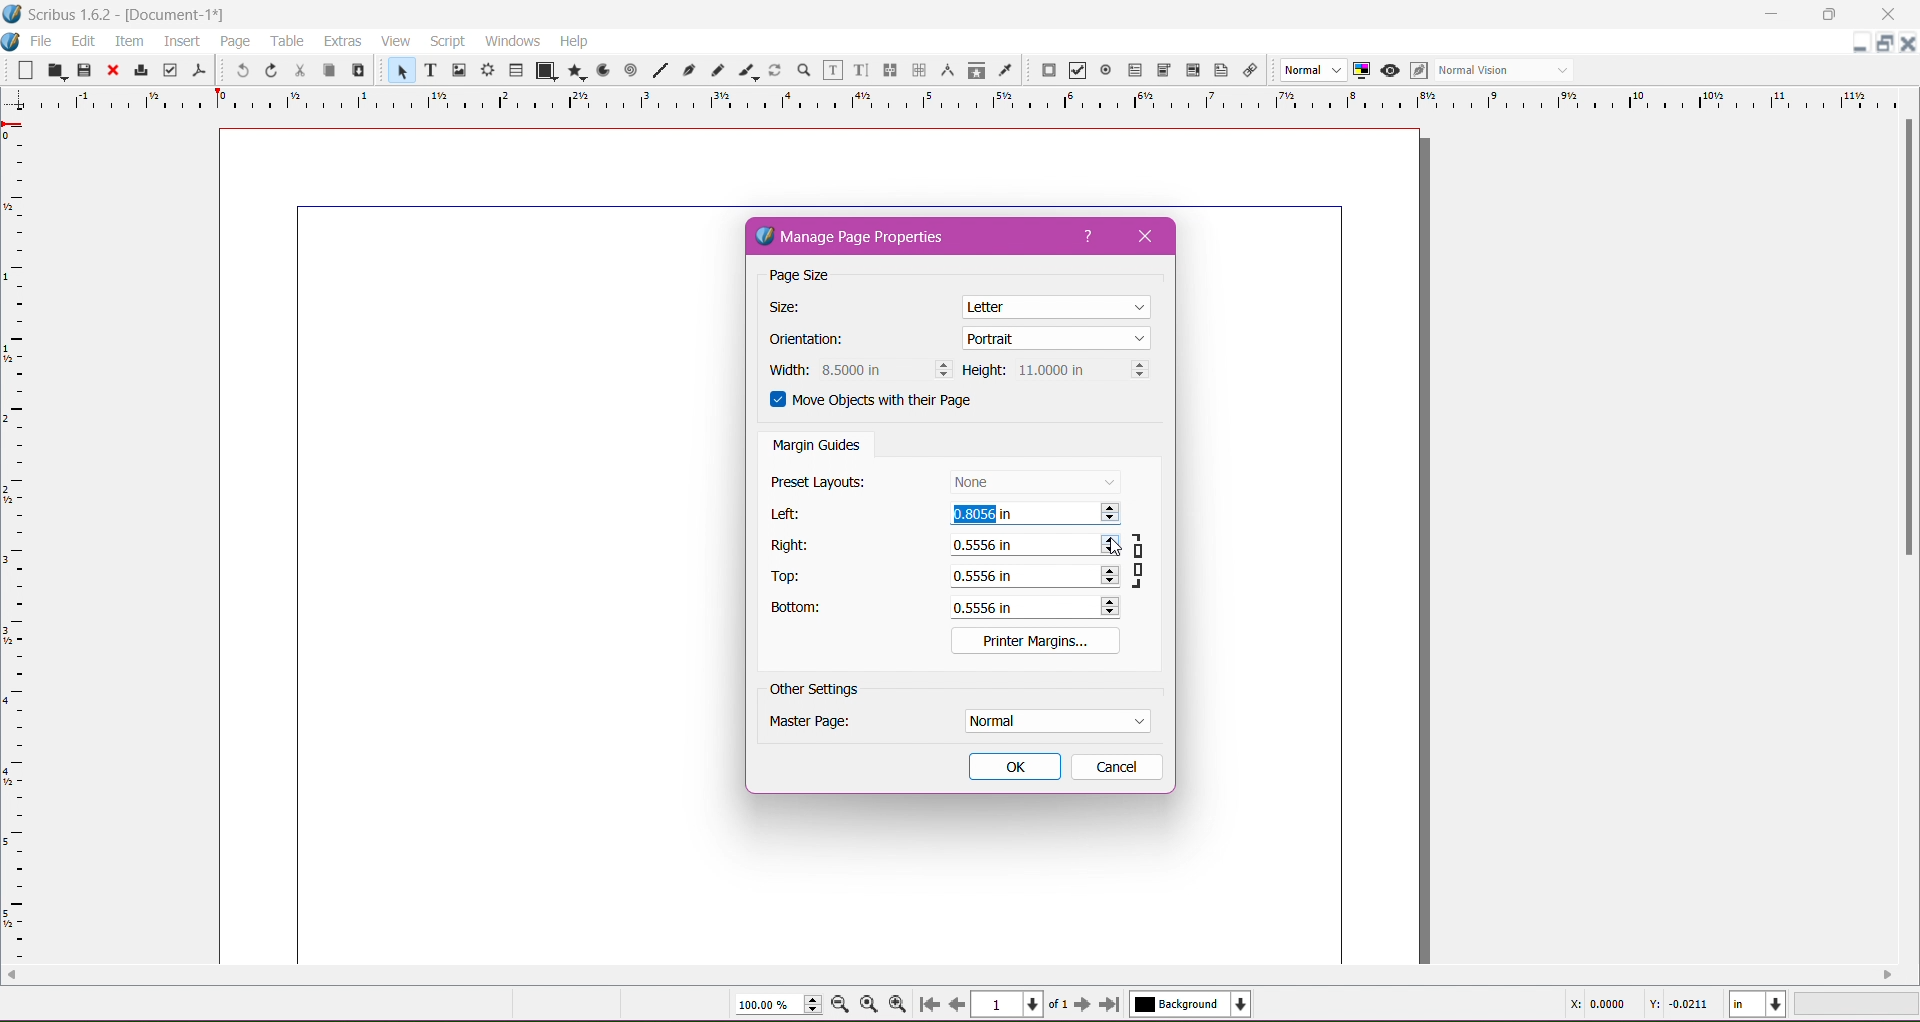  I want to click on Width, so click(785, 370).